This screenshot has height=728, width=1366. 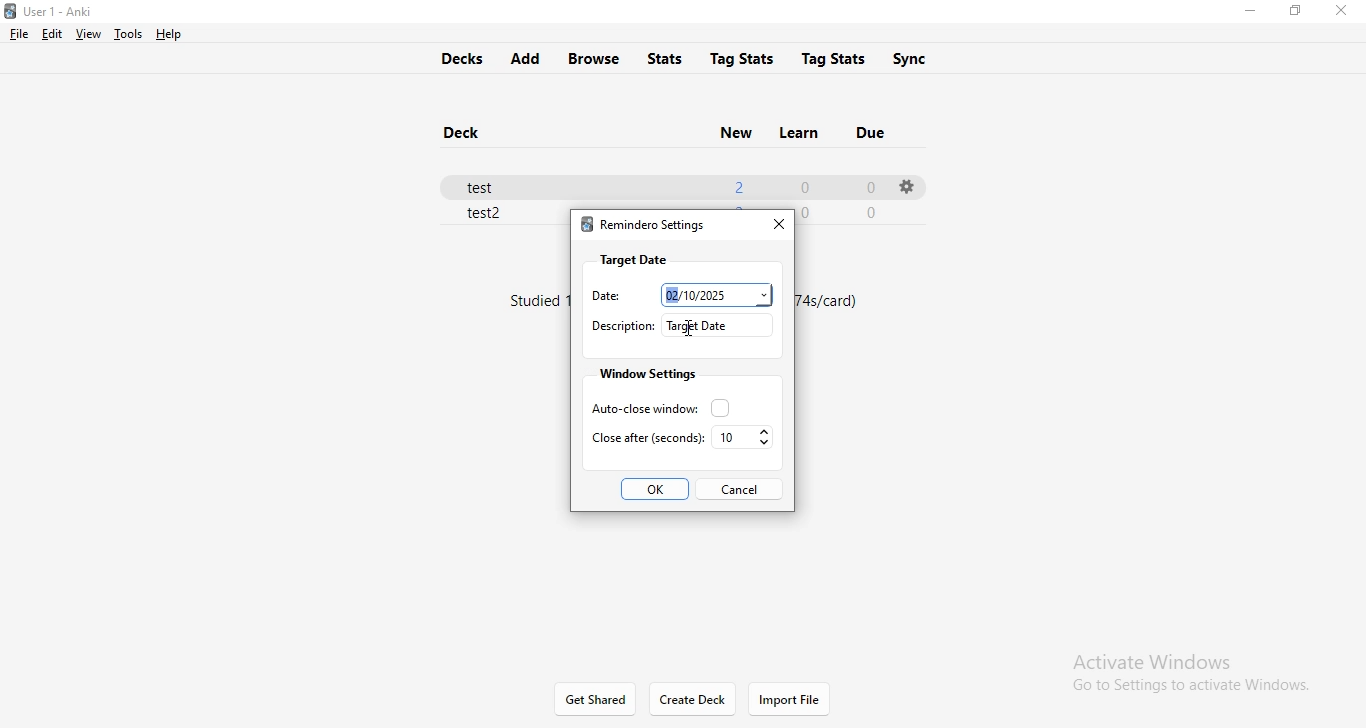 What do you see at coordinates (58, 12) in the screenshot?
I see `Anki` at bounding box center [58, 12].